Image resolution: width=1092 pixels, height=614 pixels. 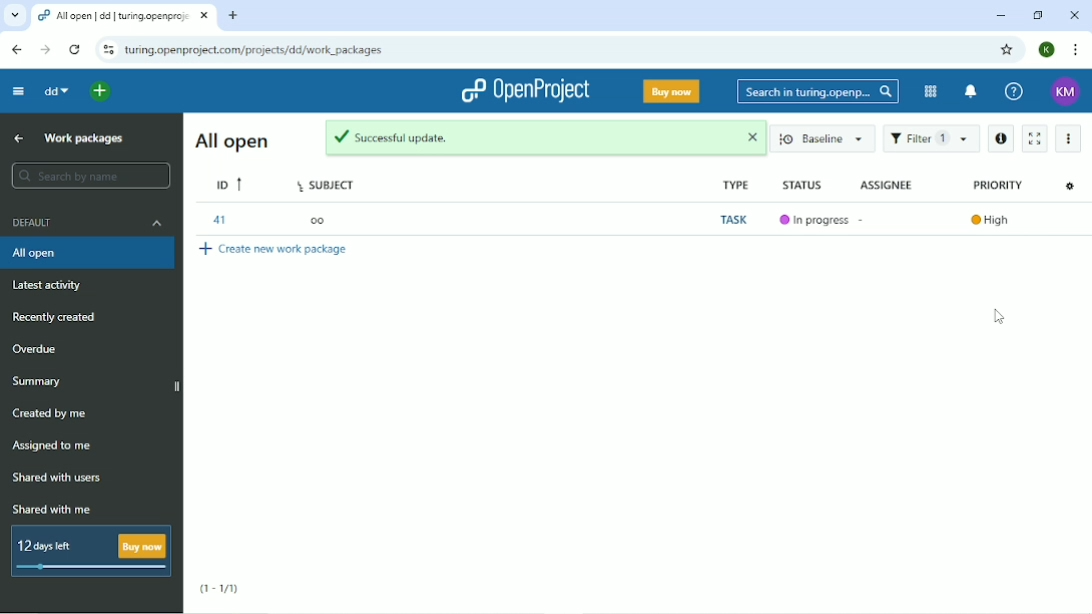 What do you see at coordinates (123, 16) in the screenshot?
I see `Current tab` at bounding box center [123, 16].